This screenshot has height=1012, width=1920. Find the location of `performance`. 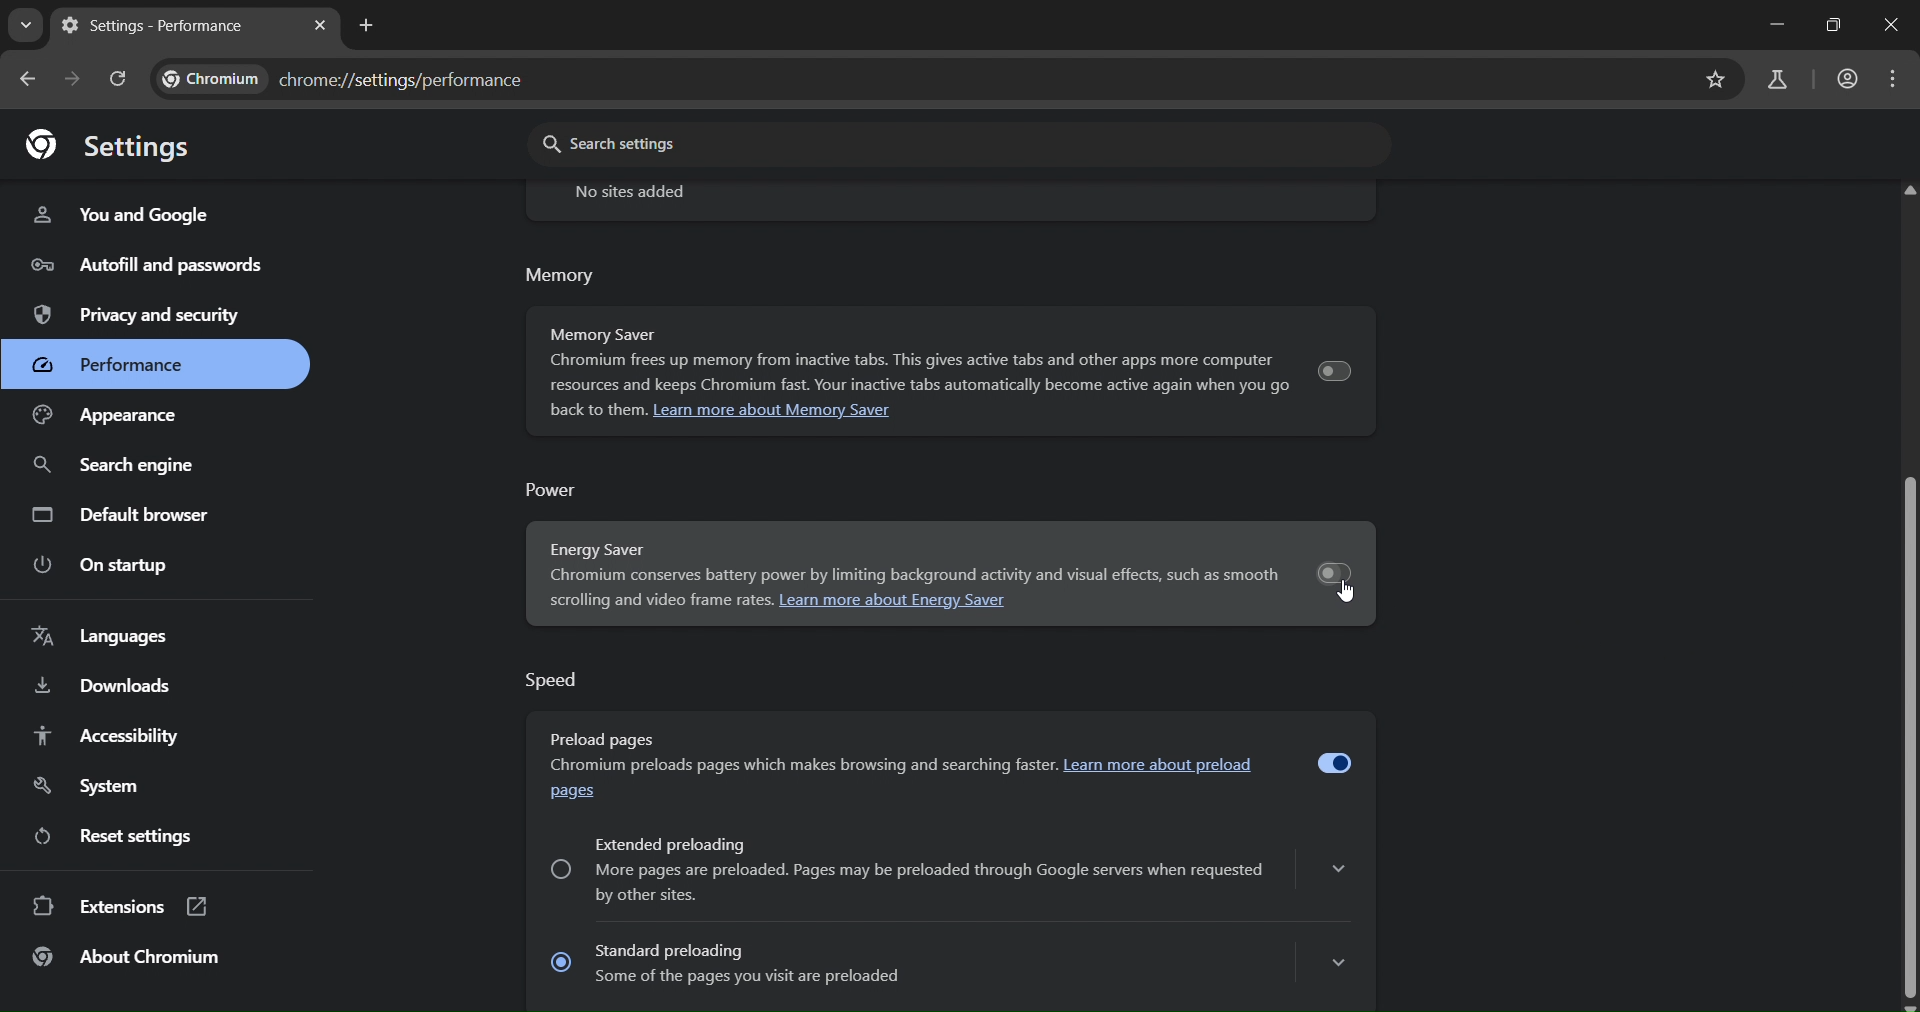

performance is located at coordinates (118, 360).